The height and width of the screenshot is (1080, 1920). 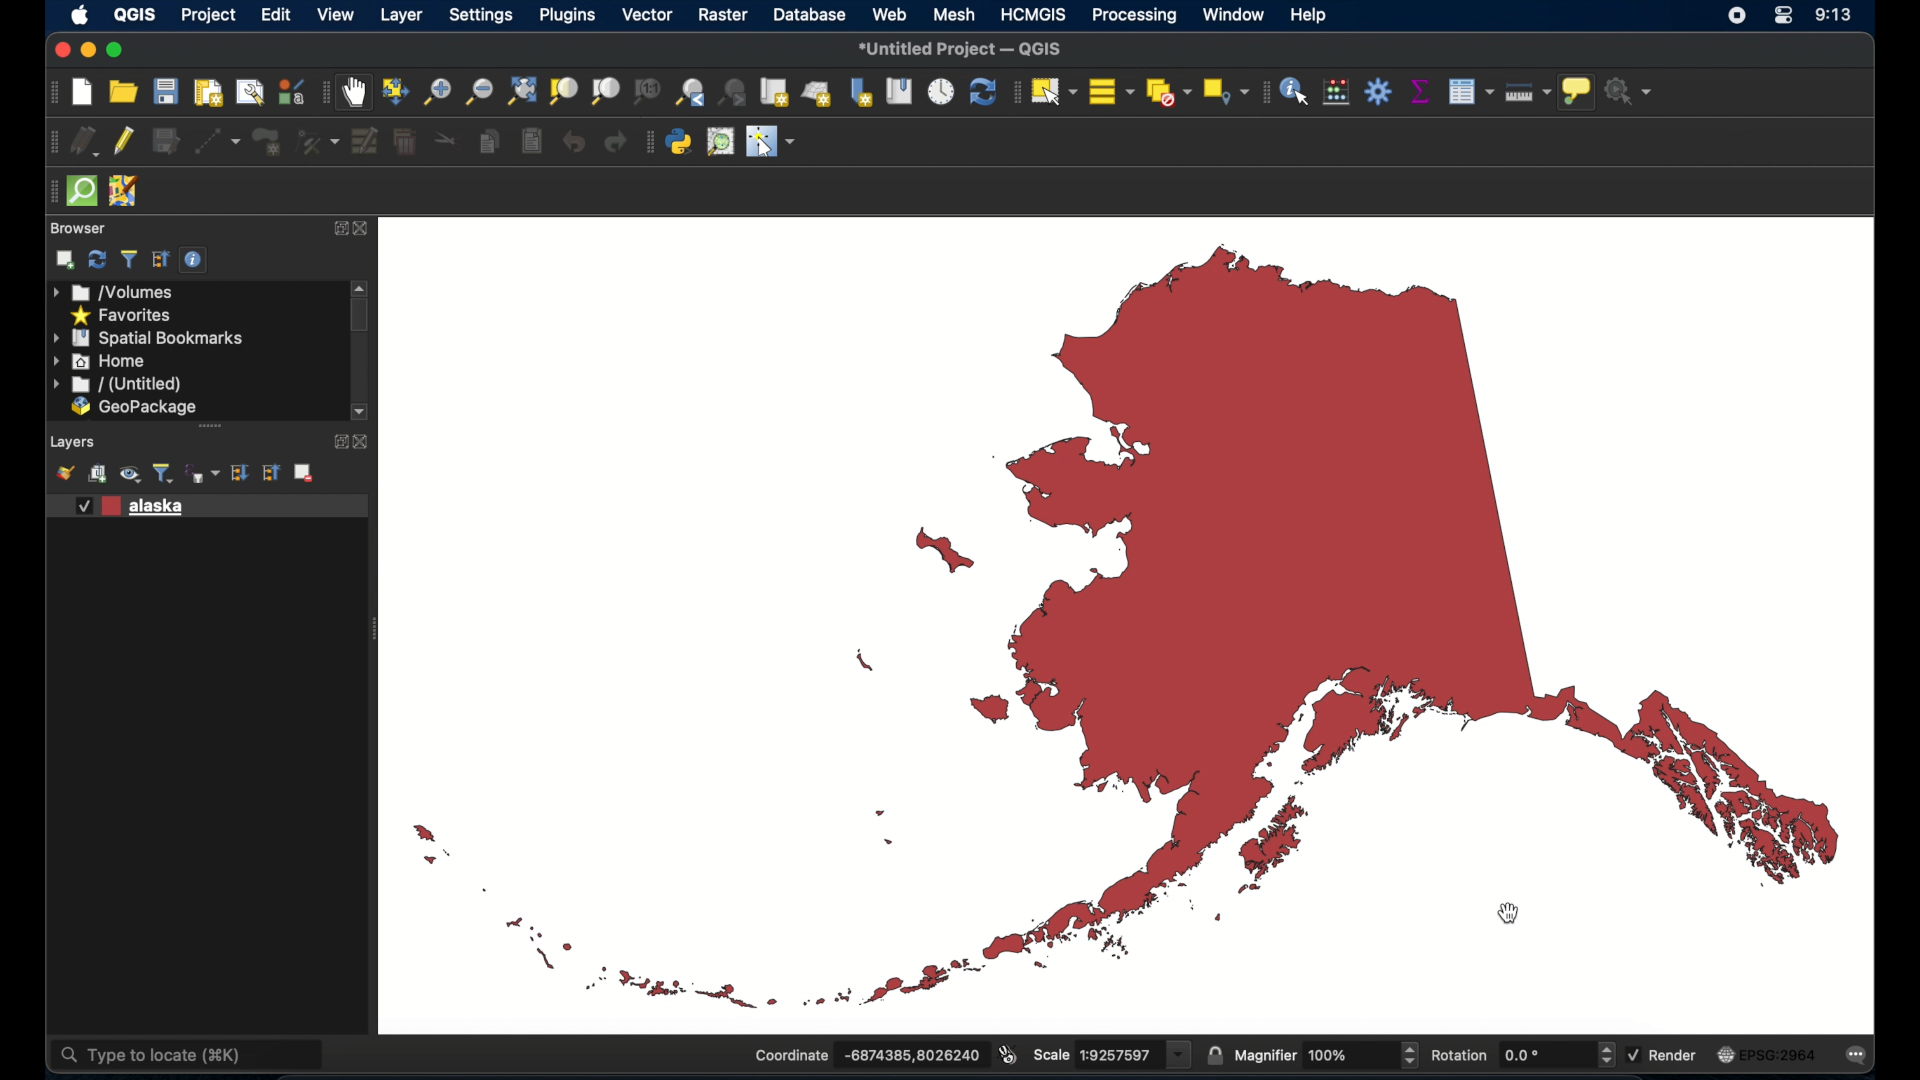 What do you see at coordinates (362, 317) in the screenshot?
I see `scroll box` at bounding box center [362, 317].